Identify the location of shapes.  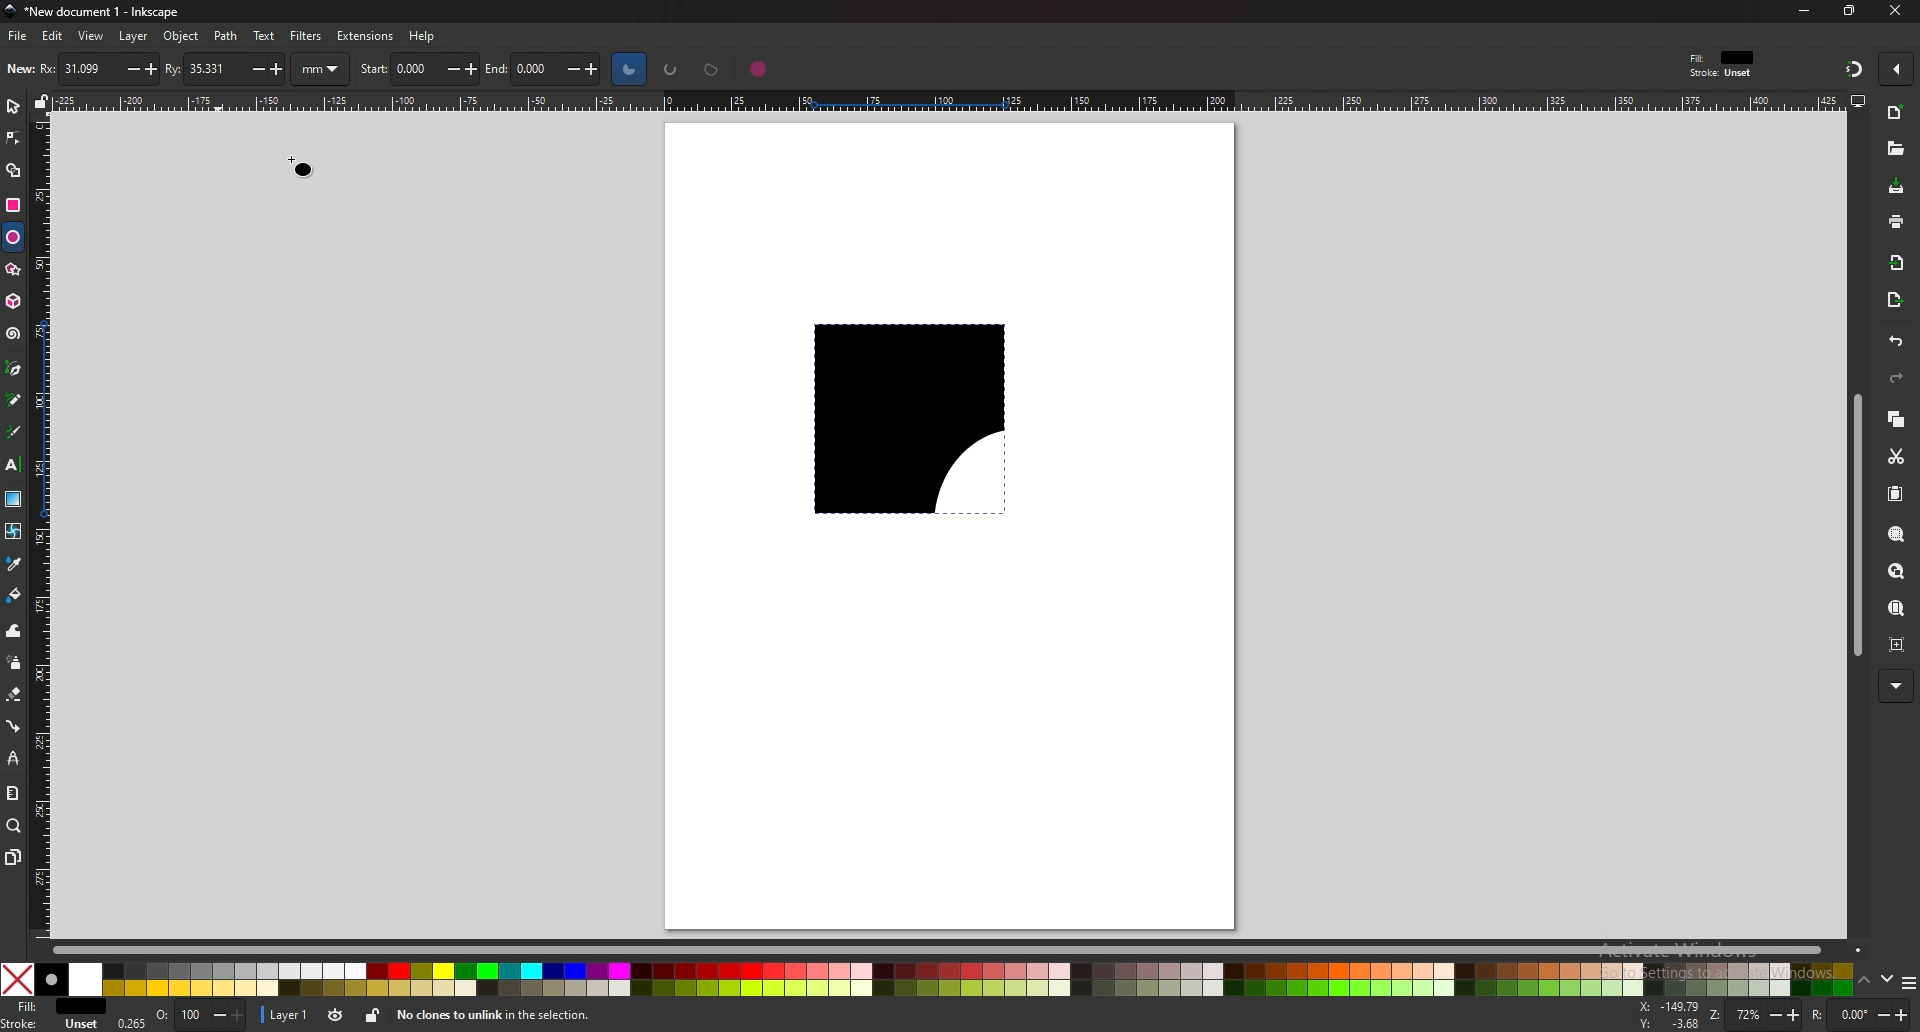
(937, 473).